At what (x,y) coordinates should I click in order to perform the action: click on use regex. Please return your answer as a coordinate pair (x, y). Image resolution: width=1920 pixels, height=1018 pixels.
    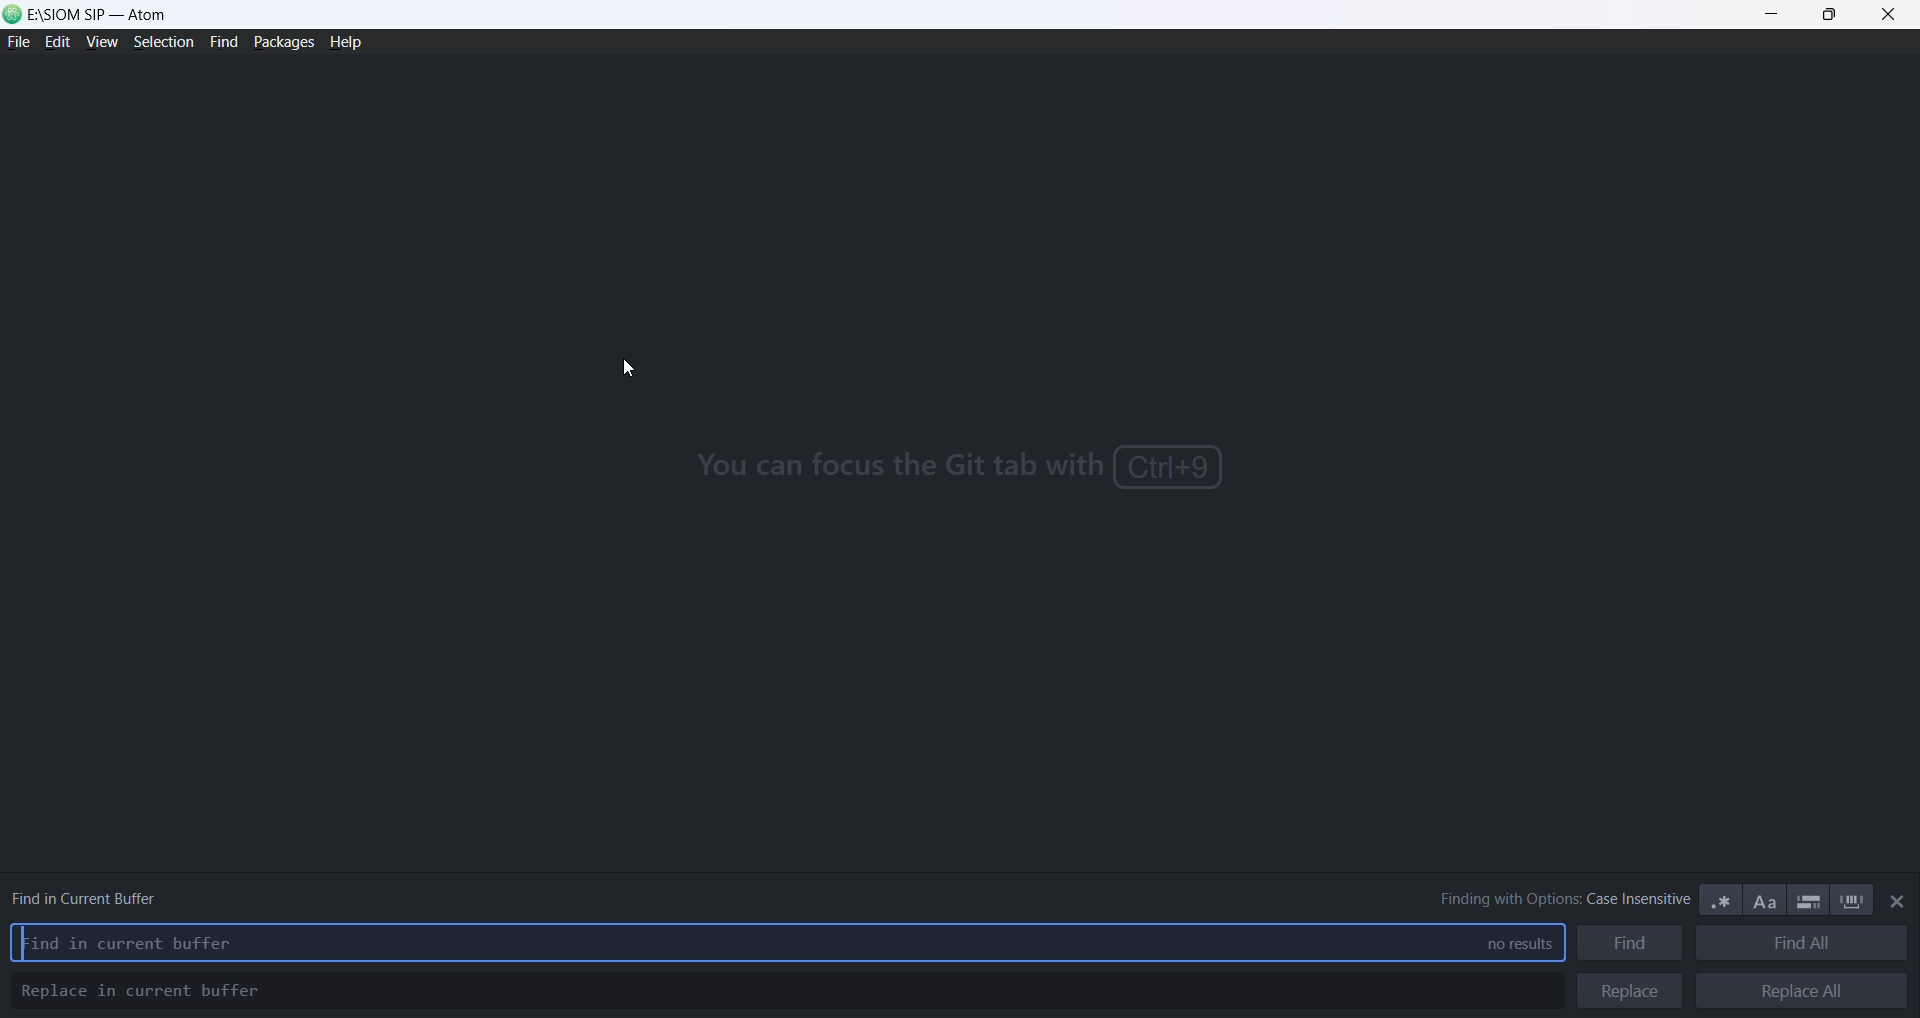
    Looking at the image, I should click on (1722, 900).